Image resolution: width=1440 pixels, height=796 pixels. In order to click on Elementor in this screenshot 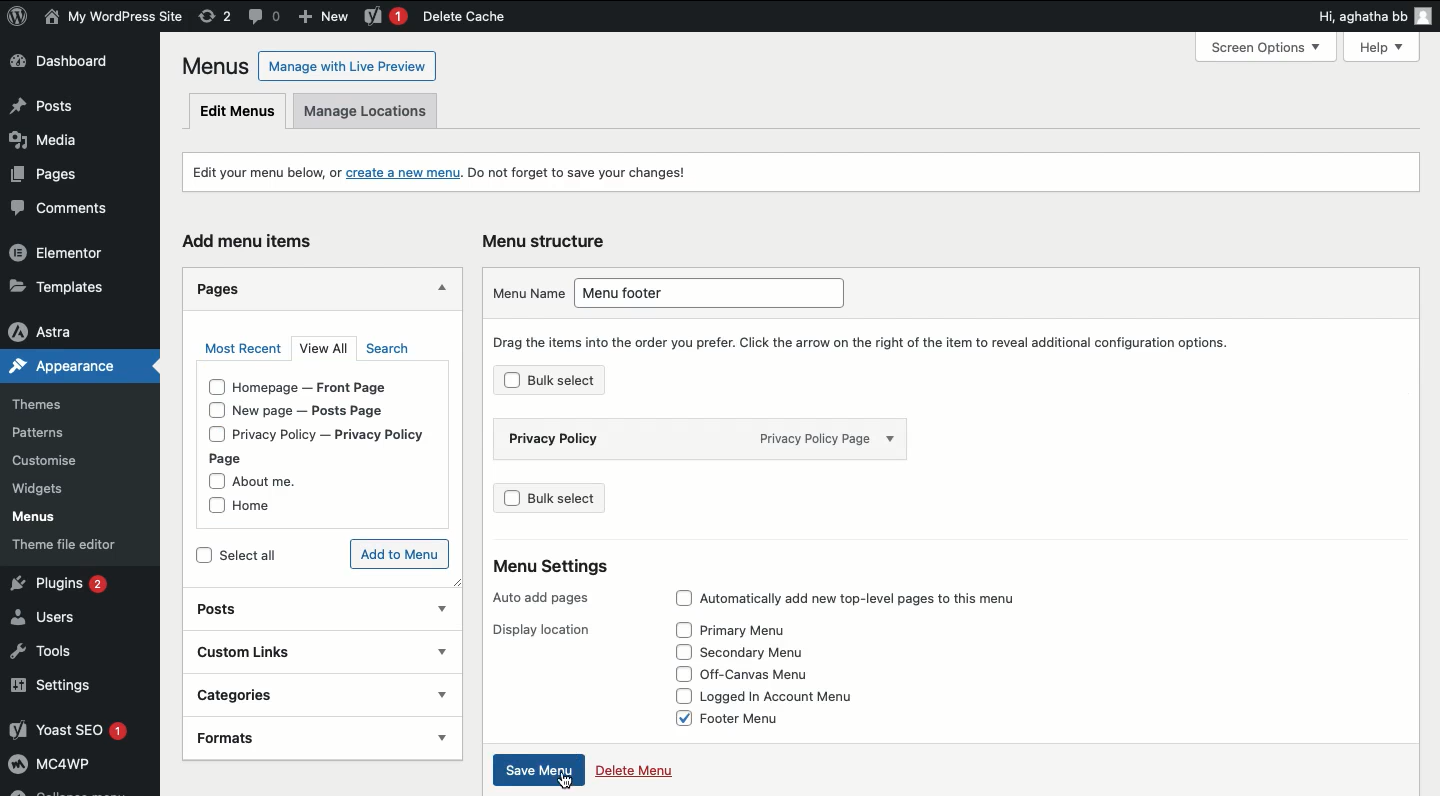, I will do `click(68, 254)`.